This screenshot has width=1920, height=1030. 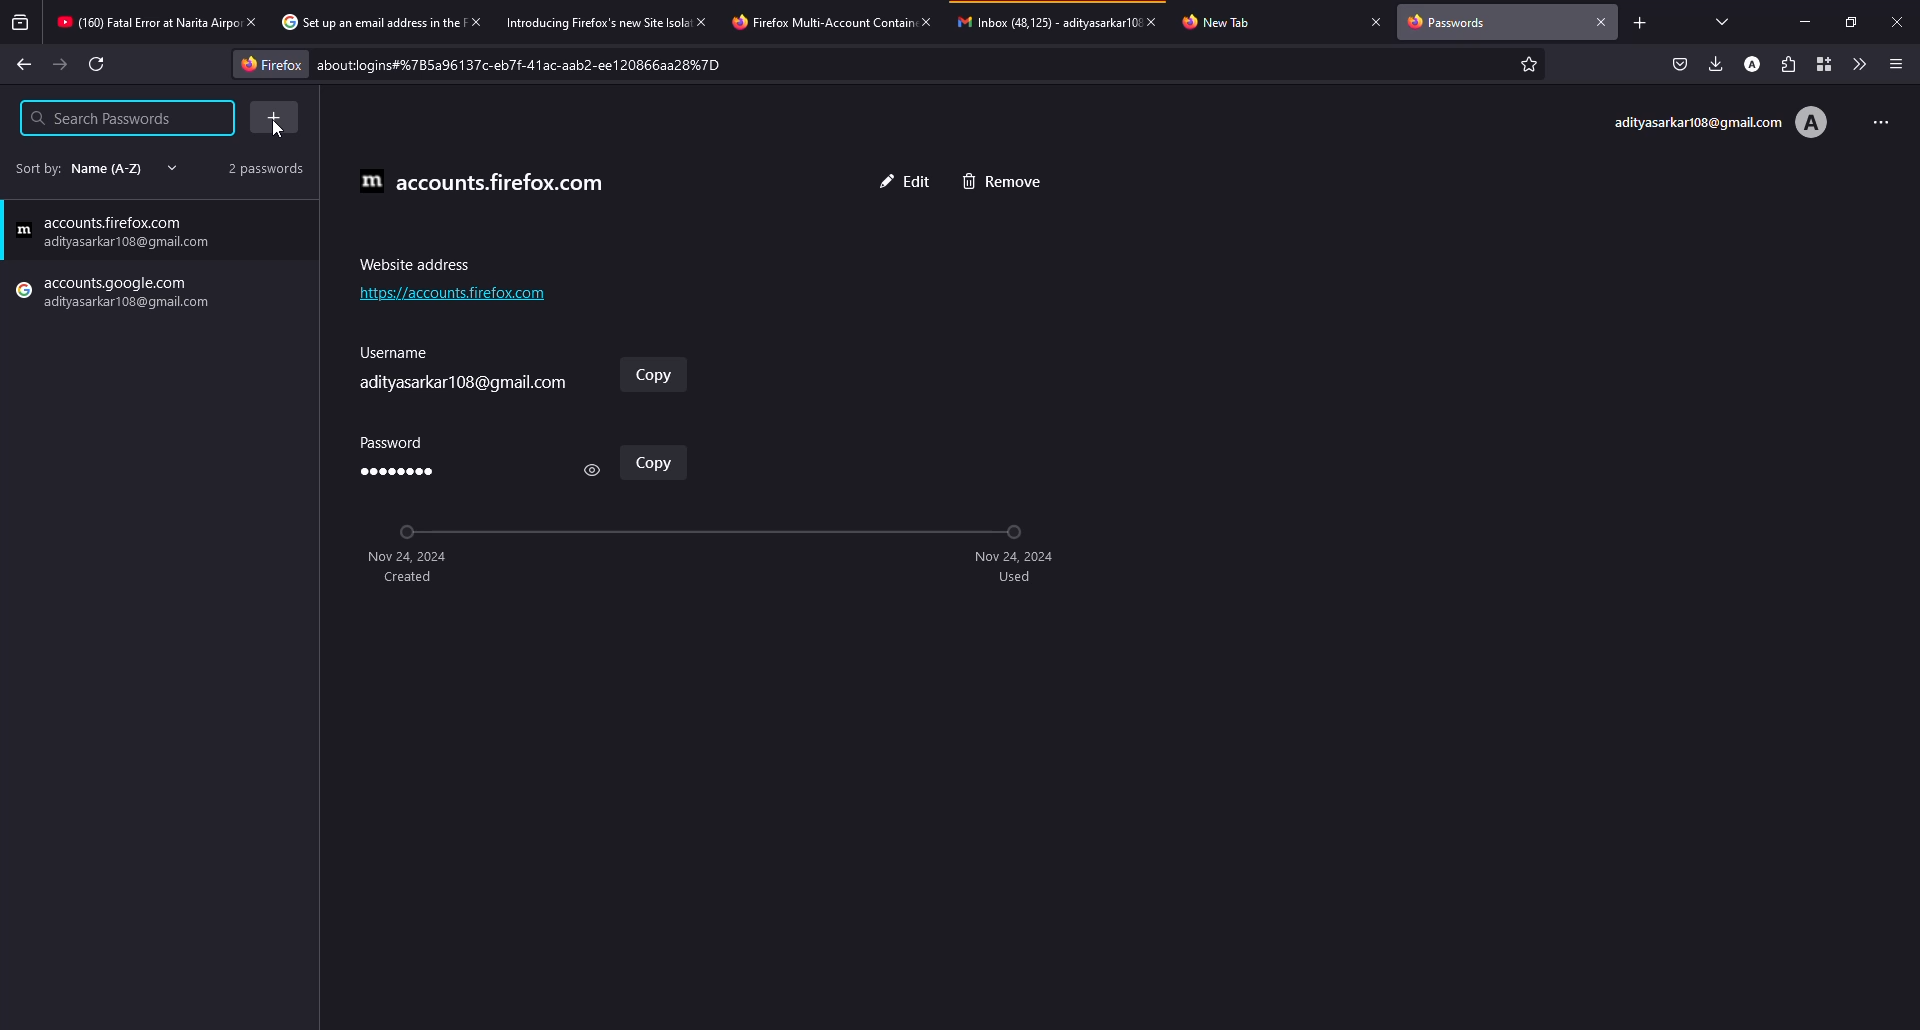 I want to click on close, so click(x=1158, y=21).